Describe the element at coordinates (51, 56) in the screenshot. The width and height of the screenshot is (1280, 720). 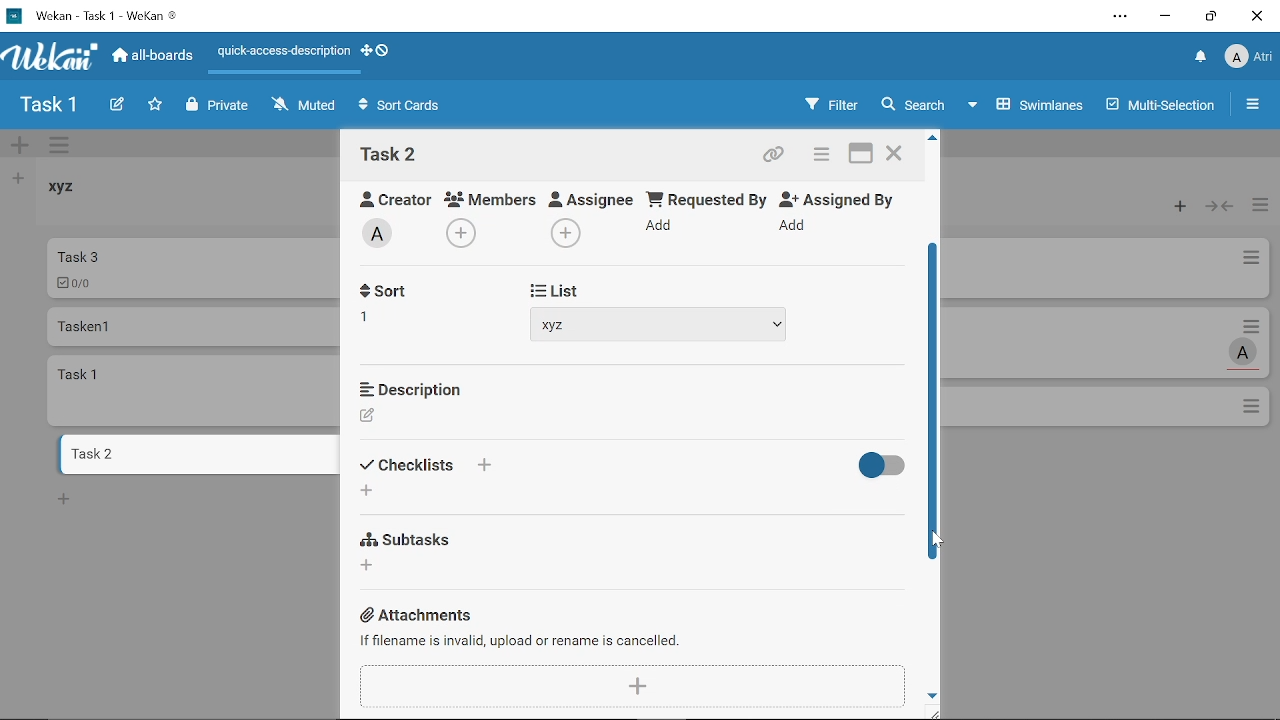
I see `App logo` at that location.